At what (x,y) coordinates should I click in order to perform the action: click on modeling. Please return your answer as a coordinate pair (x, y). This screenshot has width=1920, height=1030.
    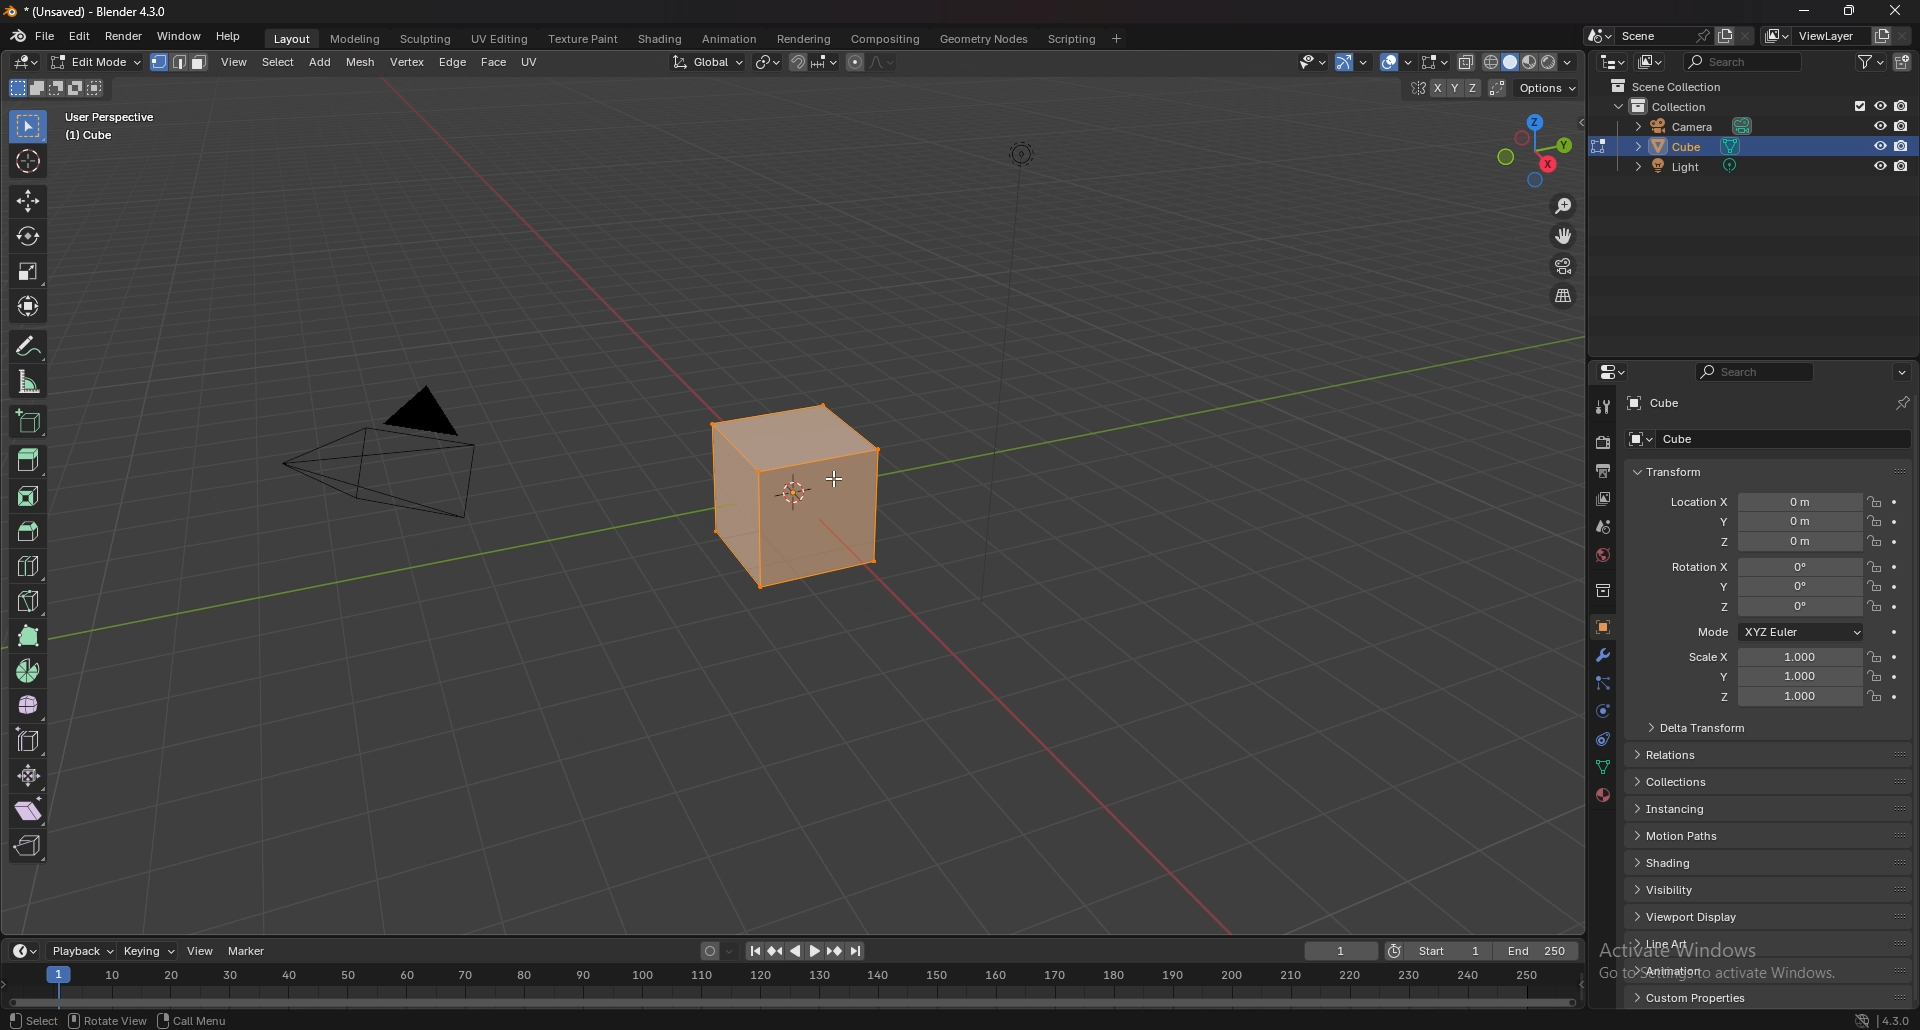
    Looking at the image, I should click on (355, 39).